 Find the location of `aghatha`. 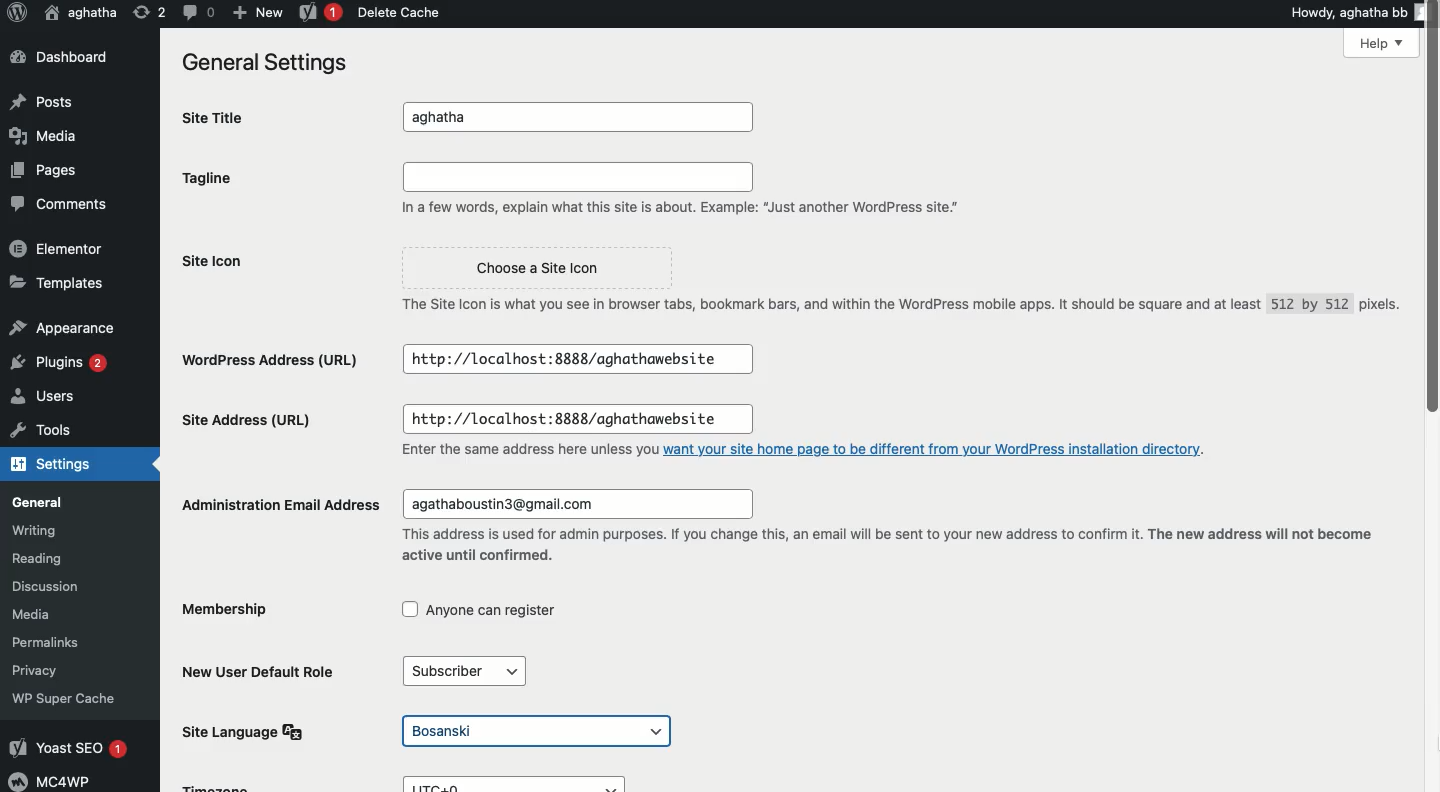

aghatha is located at coordinates (81, 11).